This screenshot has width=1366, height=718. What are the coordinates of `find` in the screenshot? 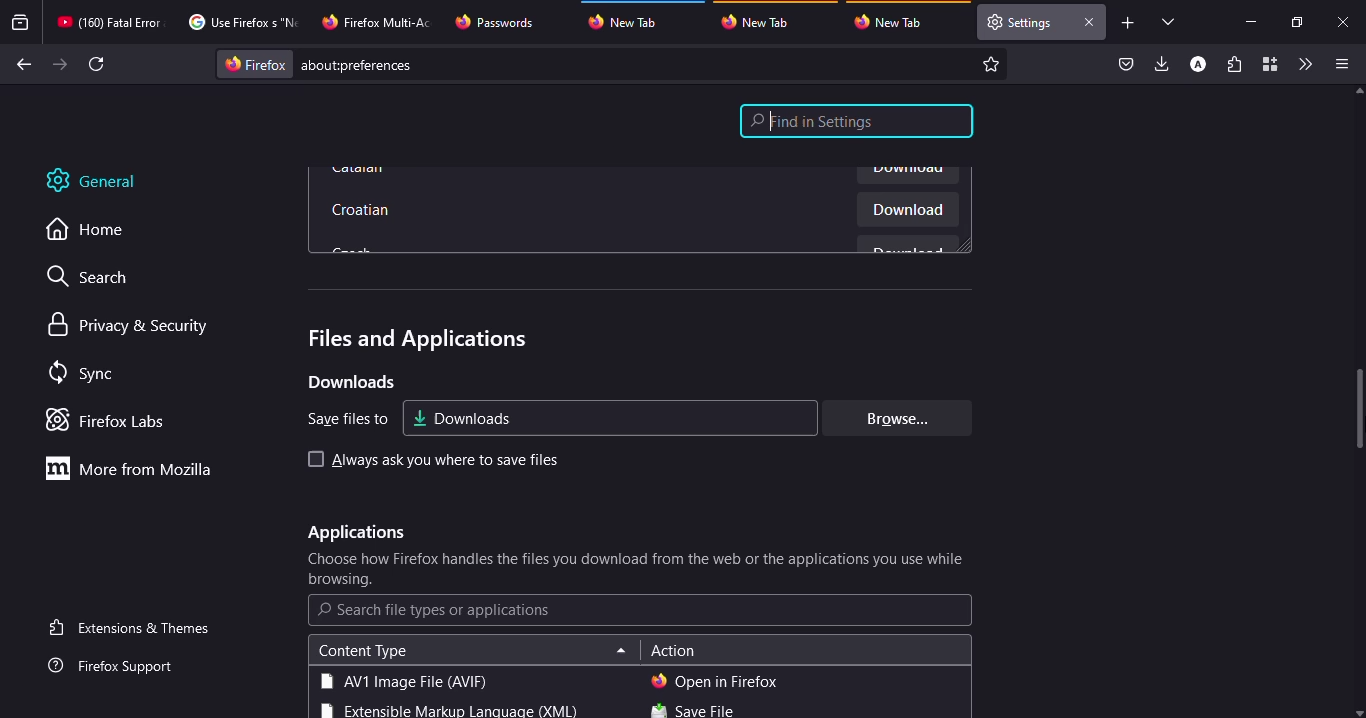 It's located at (857, 121).